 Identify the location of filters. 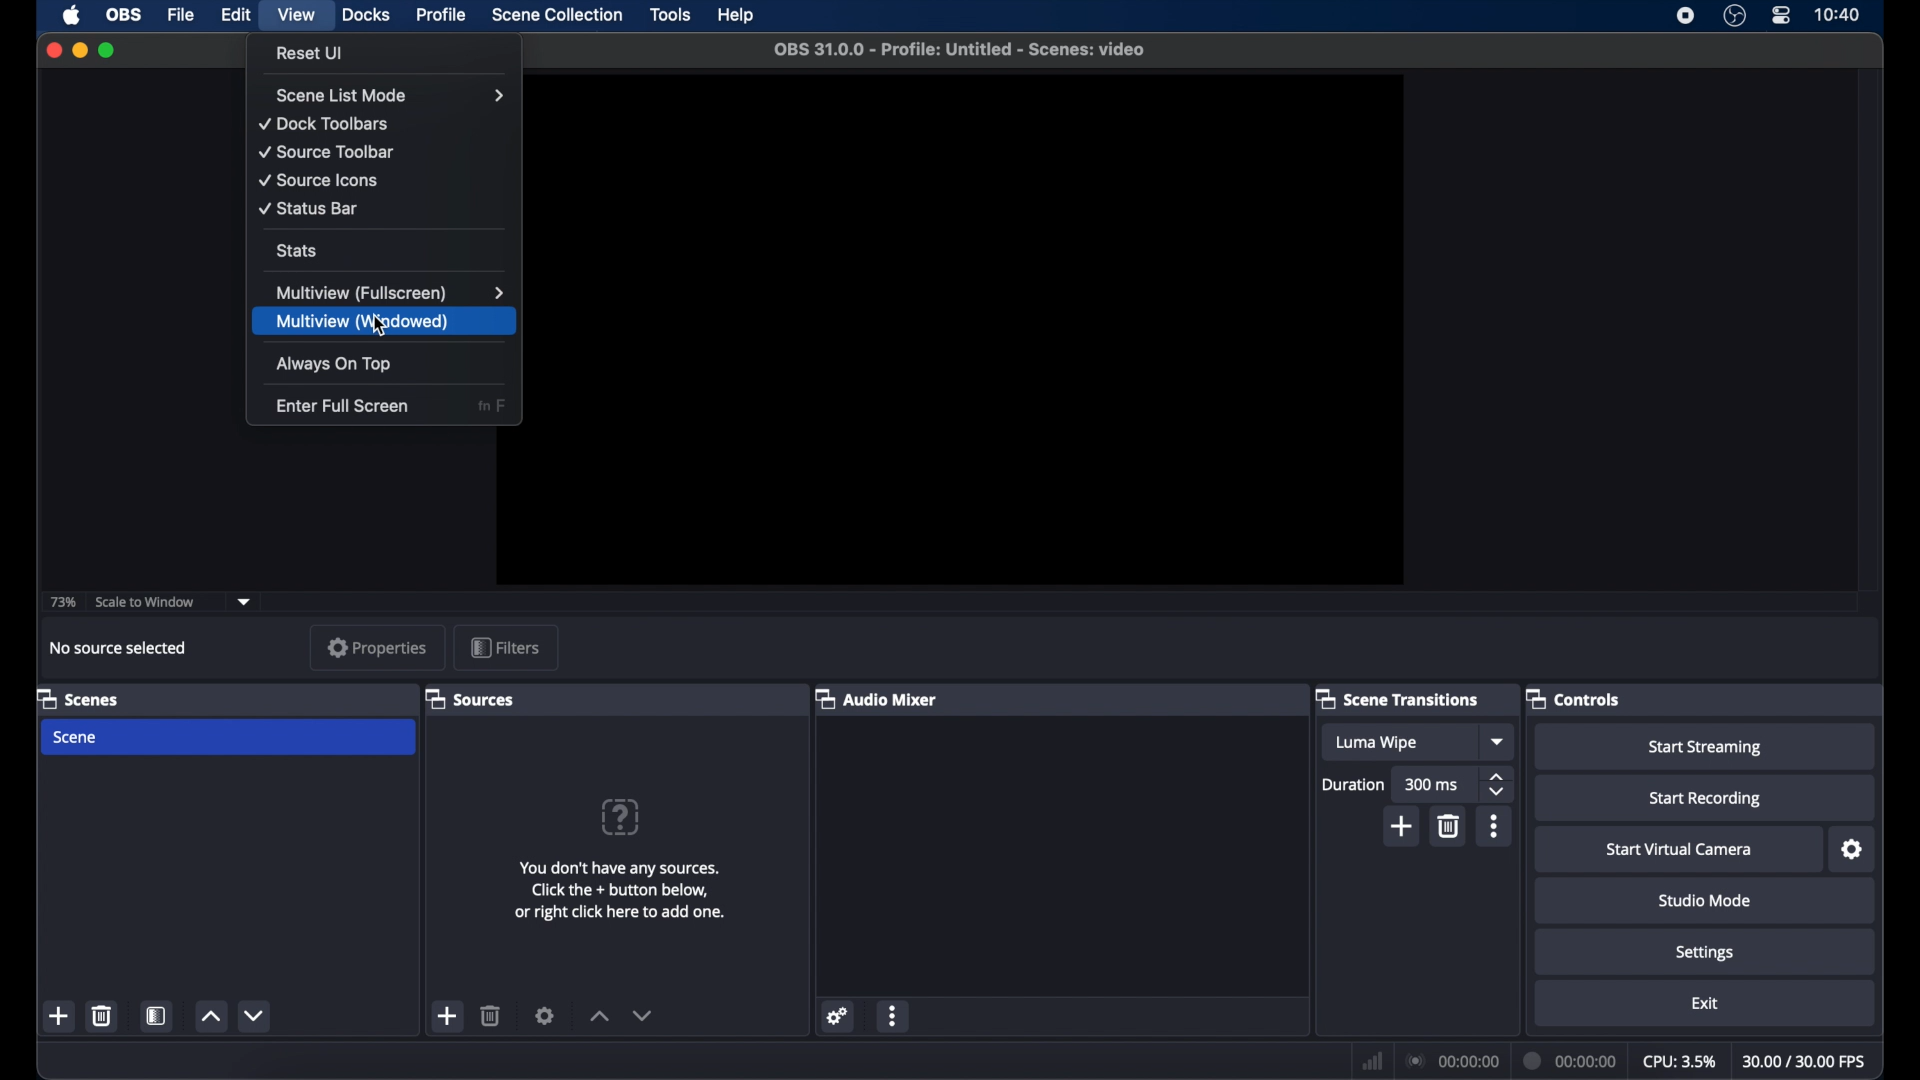
(506, 647).